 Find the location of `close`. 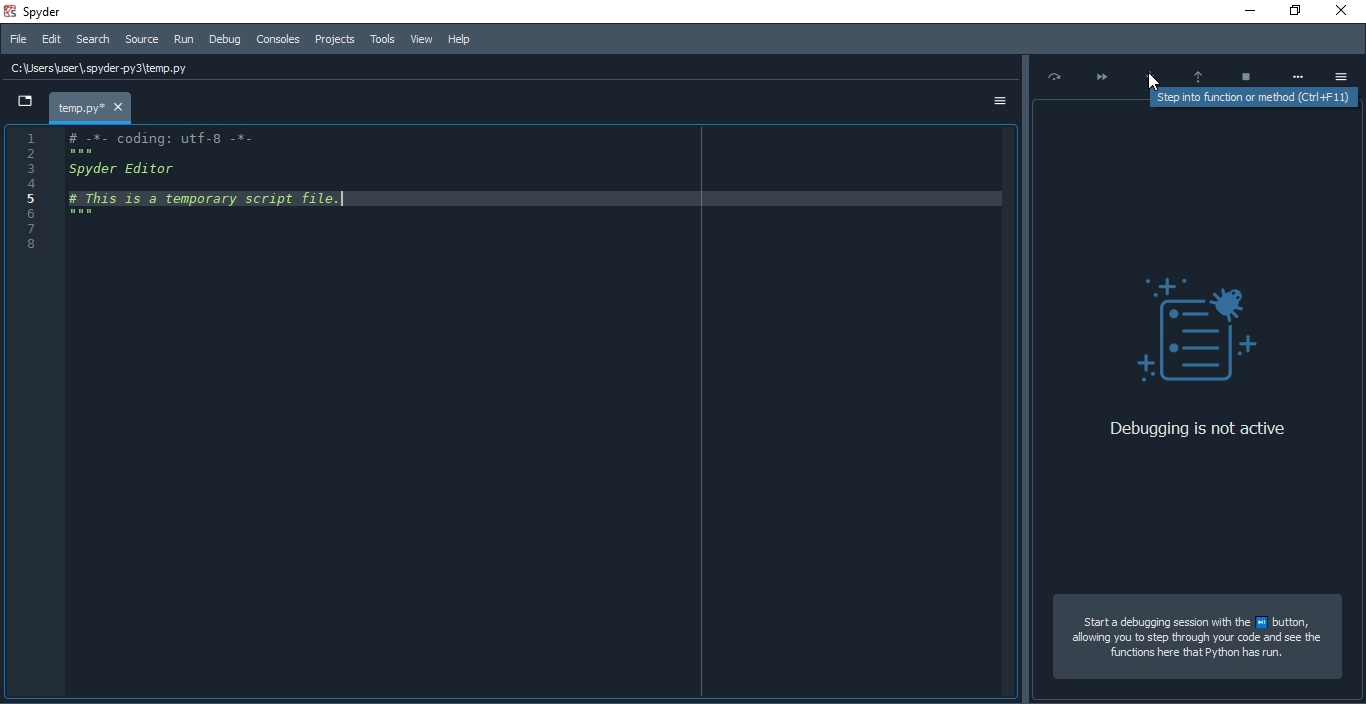

close is located at coordinates (1346, 11).